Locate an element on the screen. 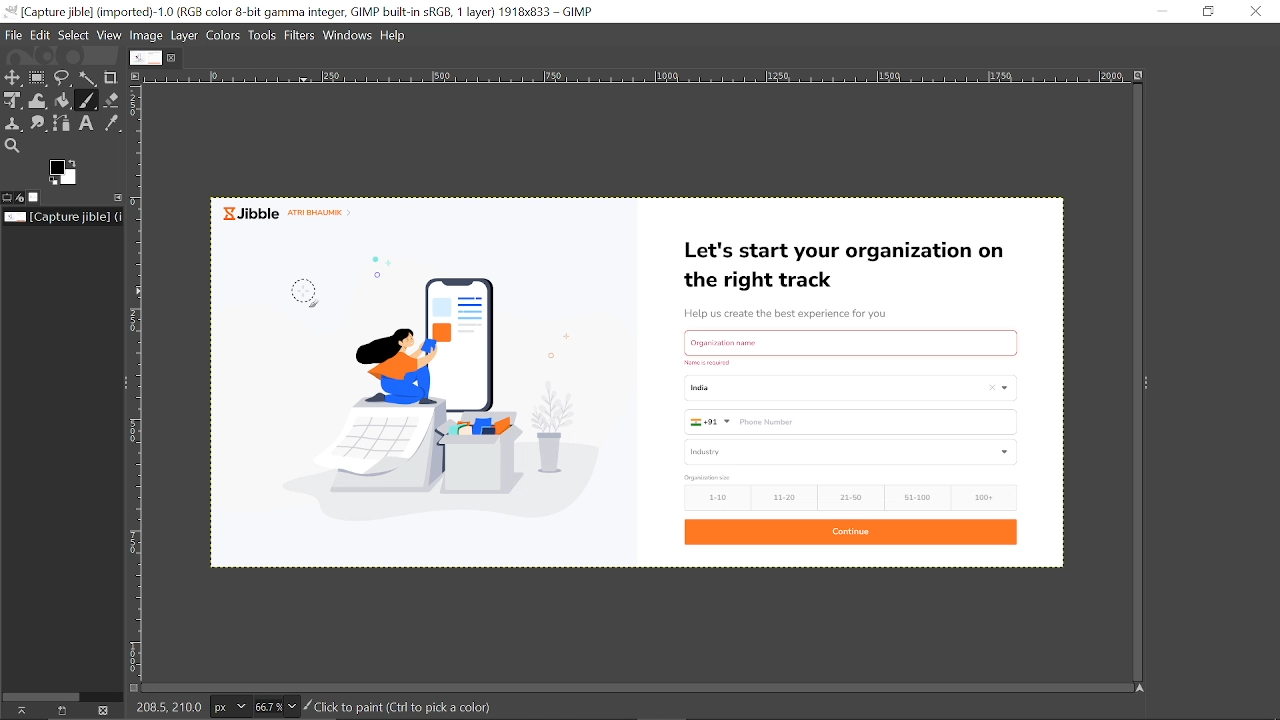  Currently opened omage is located at coordinates (638, 381).